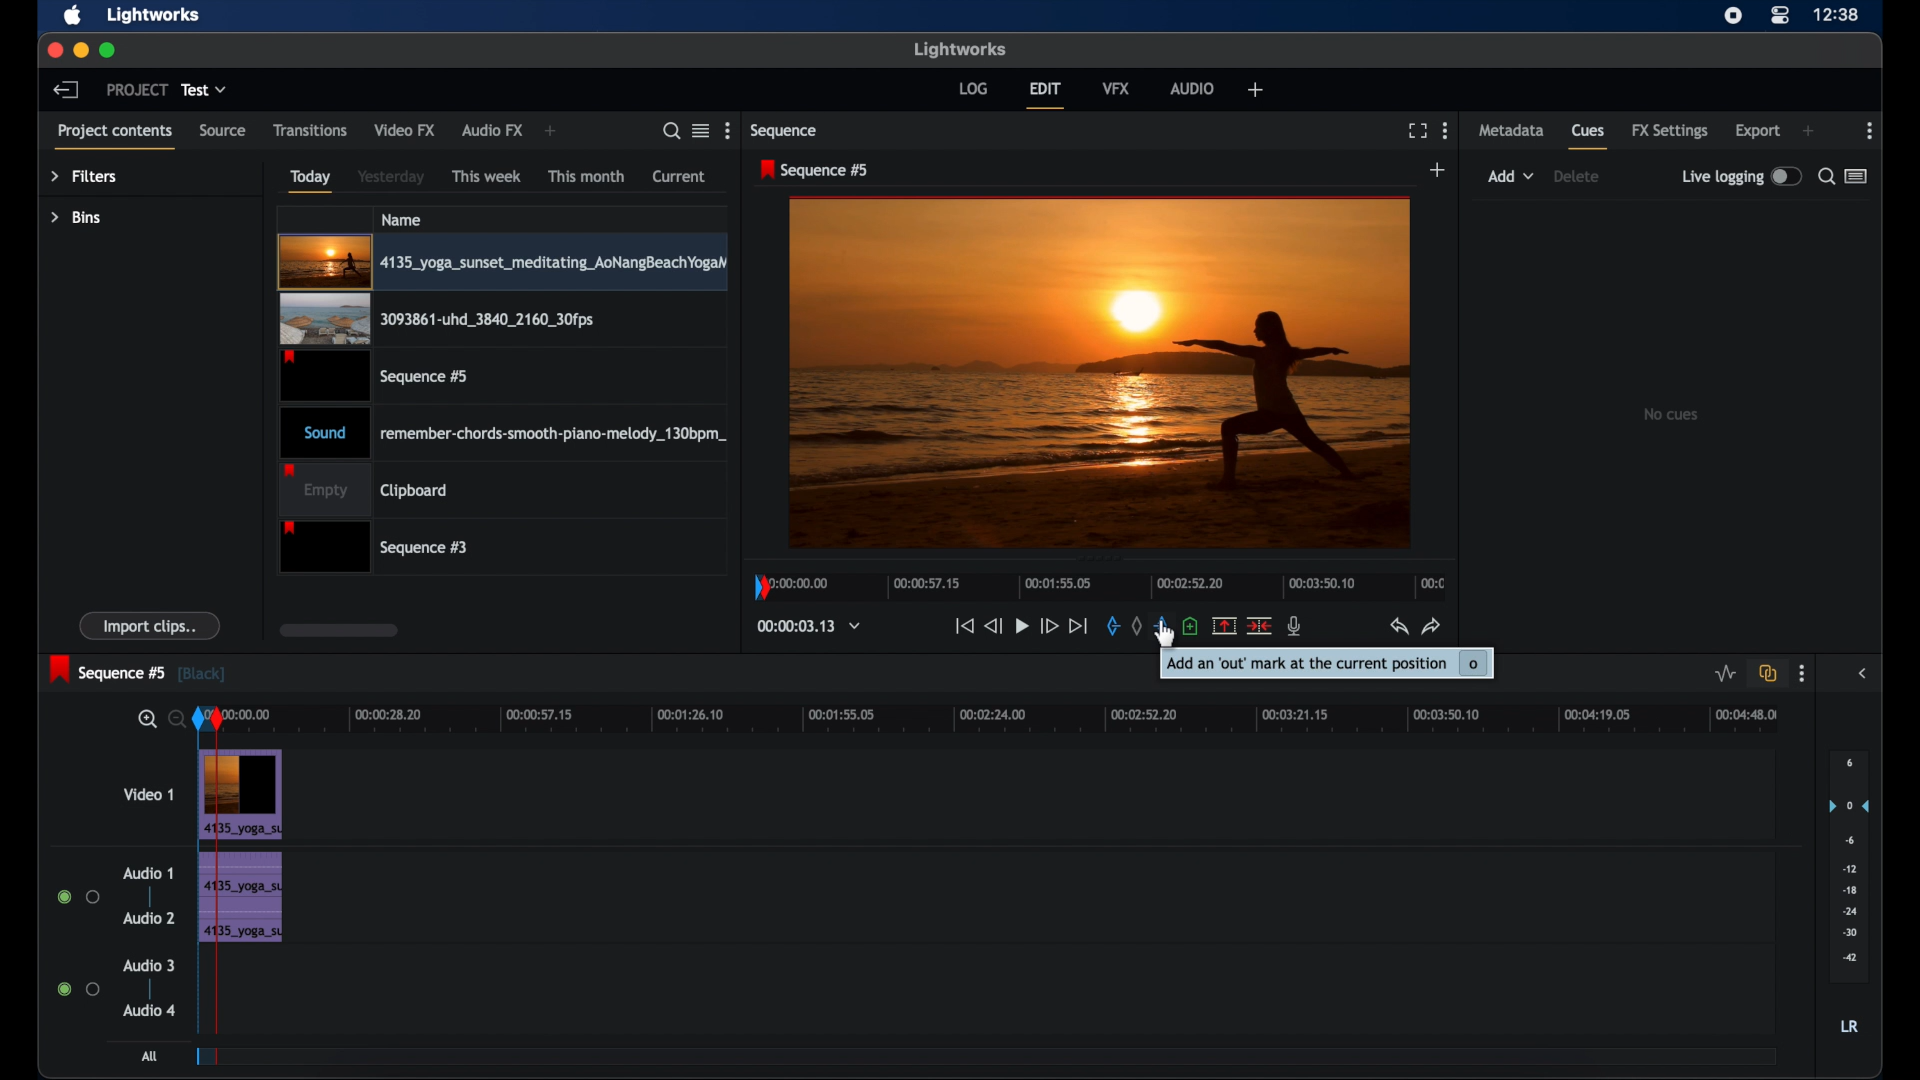 The width and height of the screenshot is (1920, 1080). I want to click on full screen, so click(1417, 129).